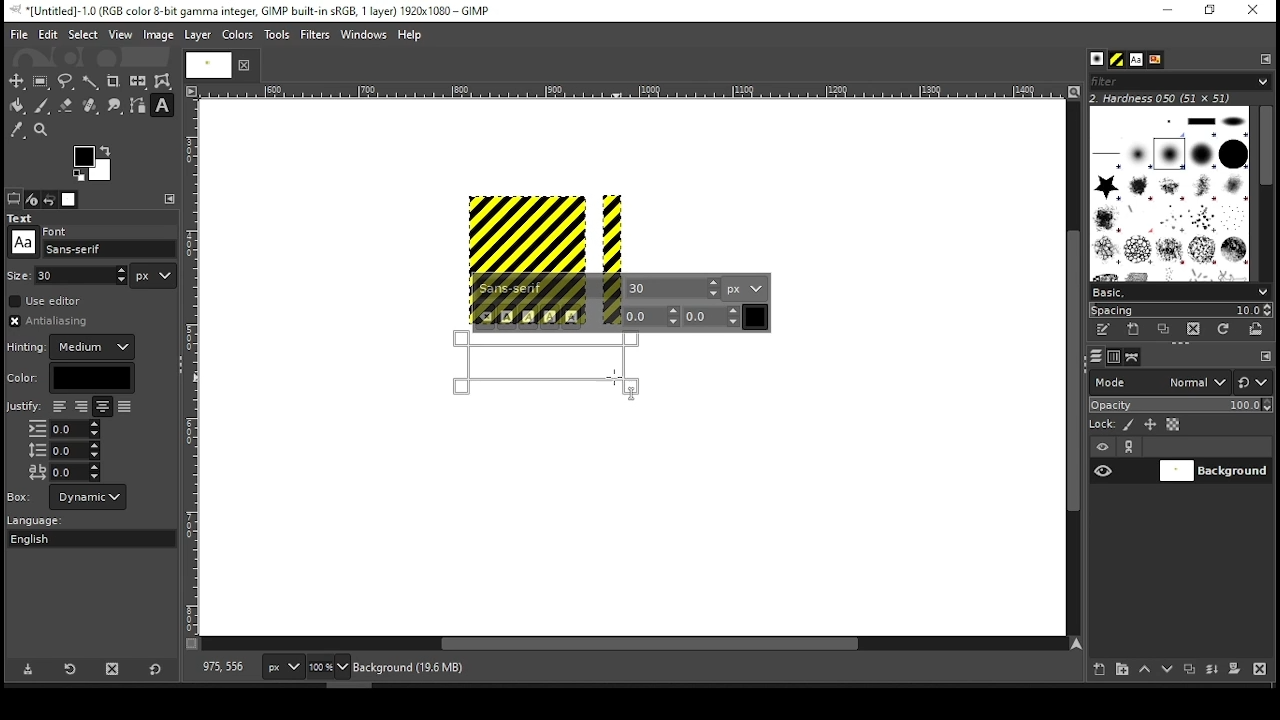  Describe the element at coordinates (64, 429) in the screenshot. I see `indentation of first line` at that location.